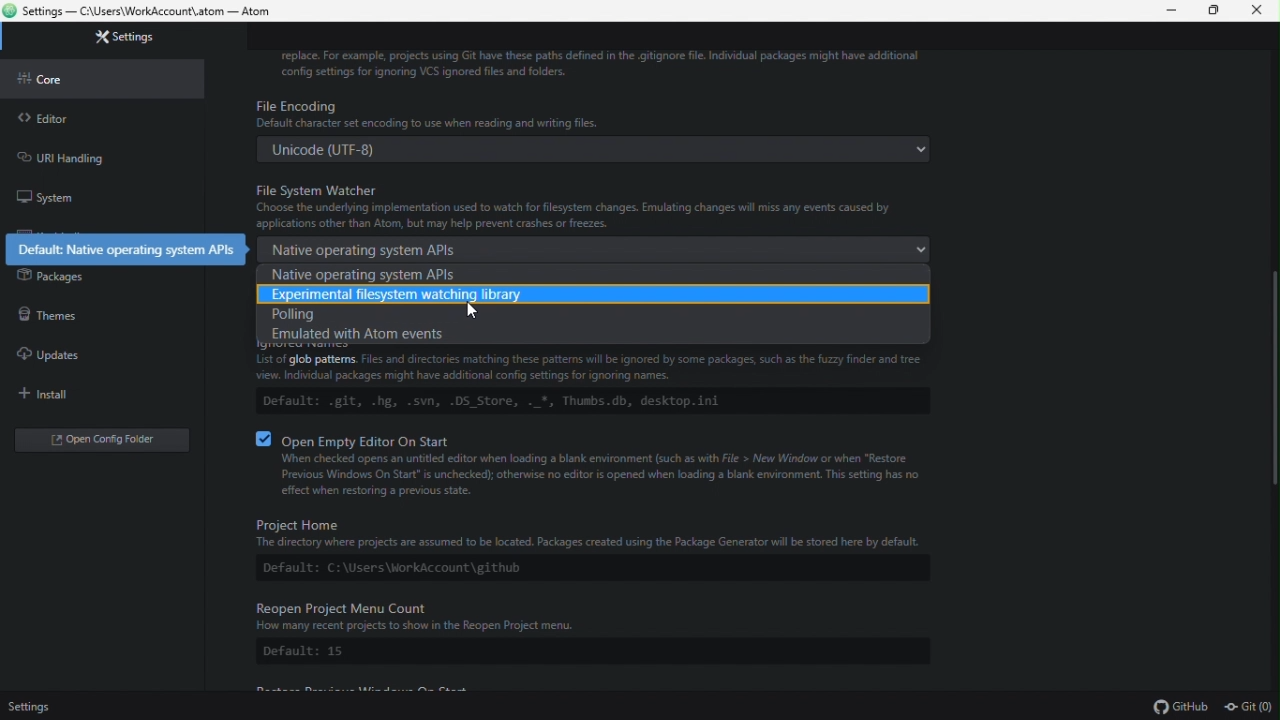  Describe the element at coordinates (127, 246) in the screenshot. I see `default native operating system APIs` at that location.